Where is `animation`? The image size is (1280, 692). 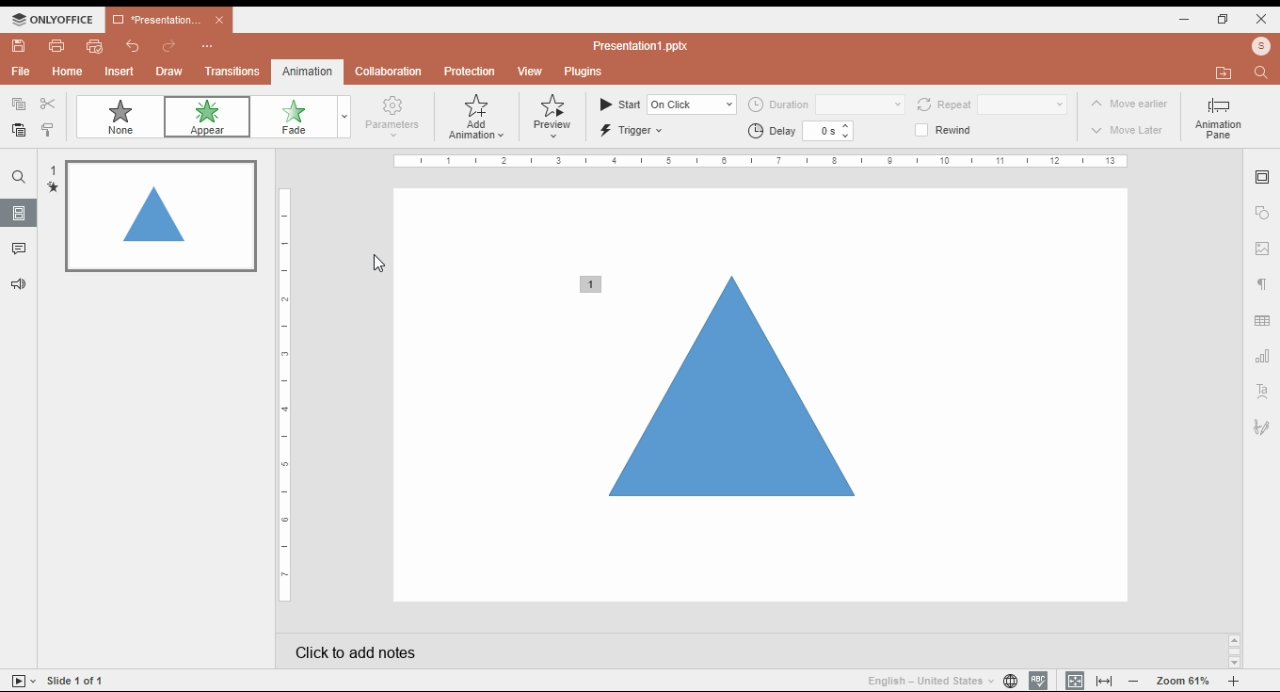 animation is located at coordinates (308, 71).